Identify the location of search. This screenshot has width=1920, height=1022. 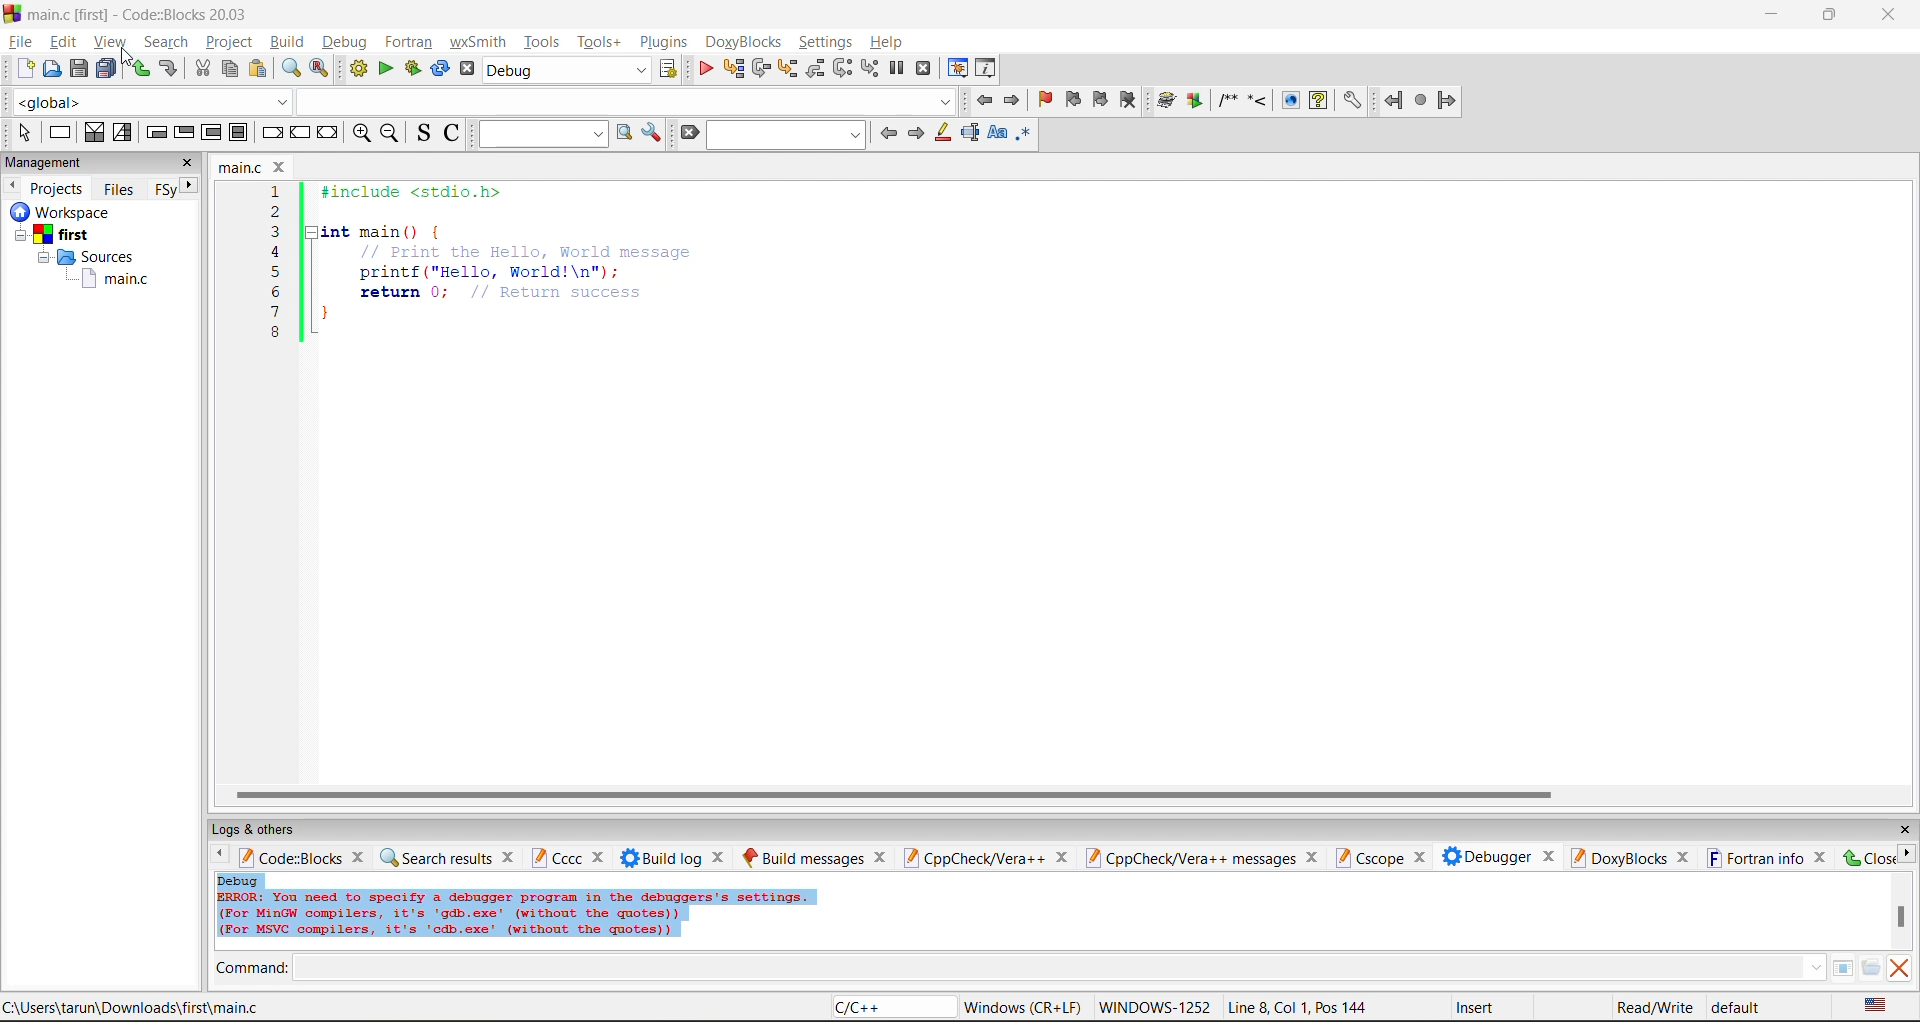
(166, 41).